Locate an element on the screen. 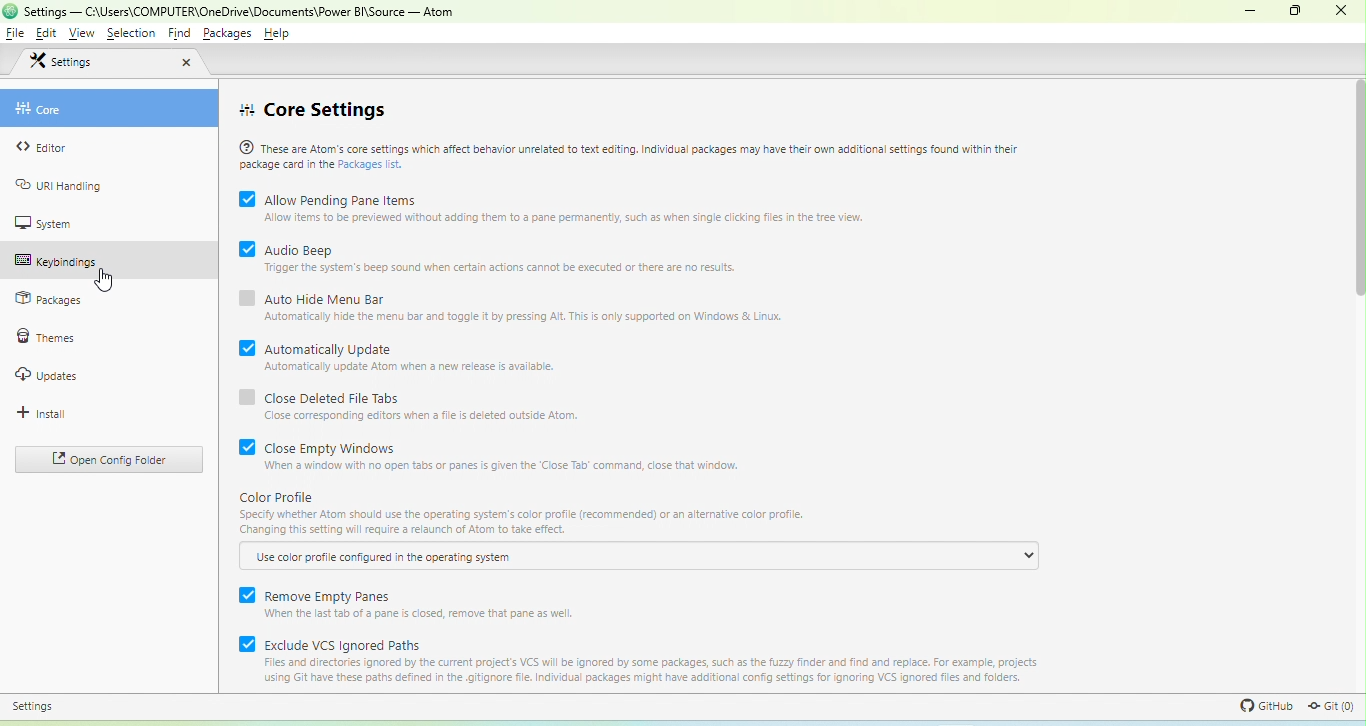 This screenshot has height=726, width=1366. automatically update is located at coordinates (320, 345).